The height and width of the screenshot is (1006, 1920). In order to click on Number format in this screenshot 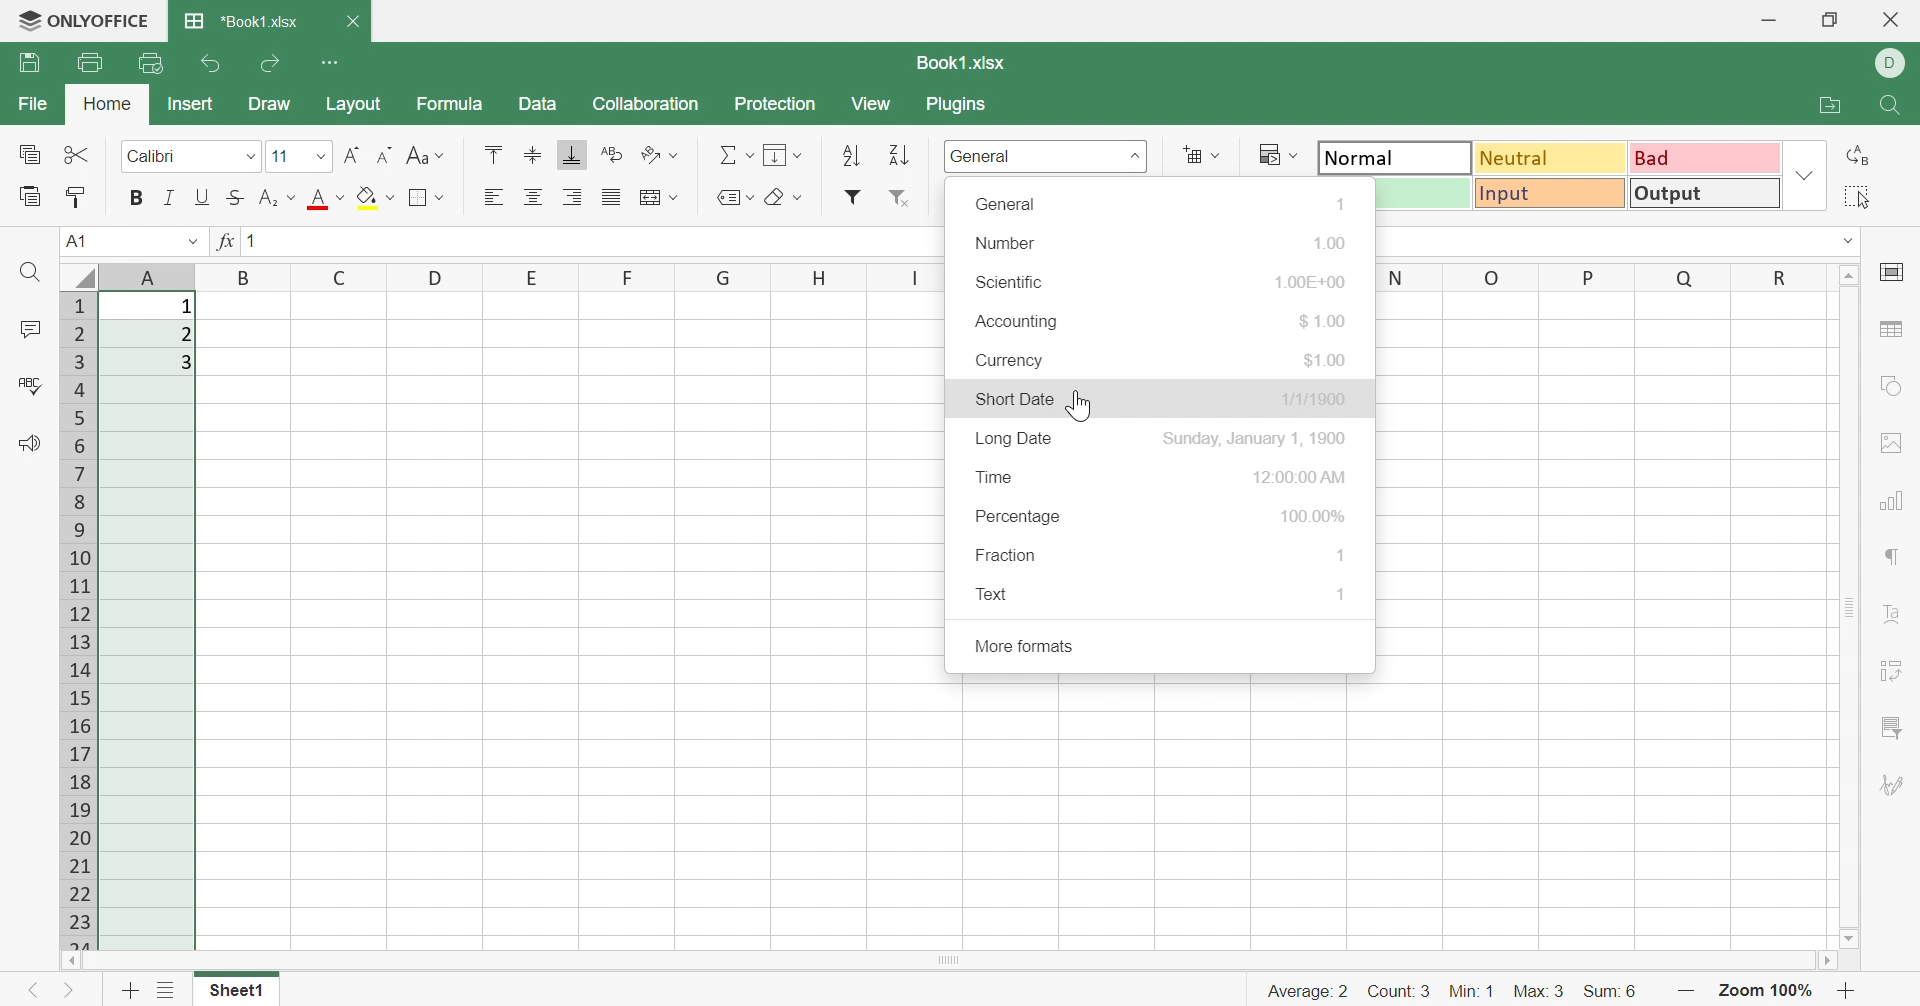, I will do `click(985, 155)`.